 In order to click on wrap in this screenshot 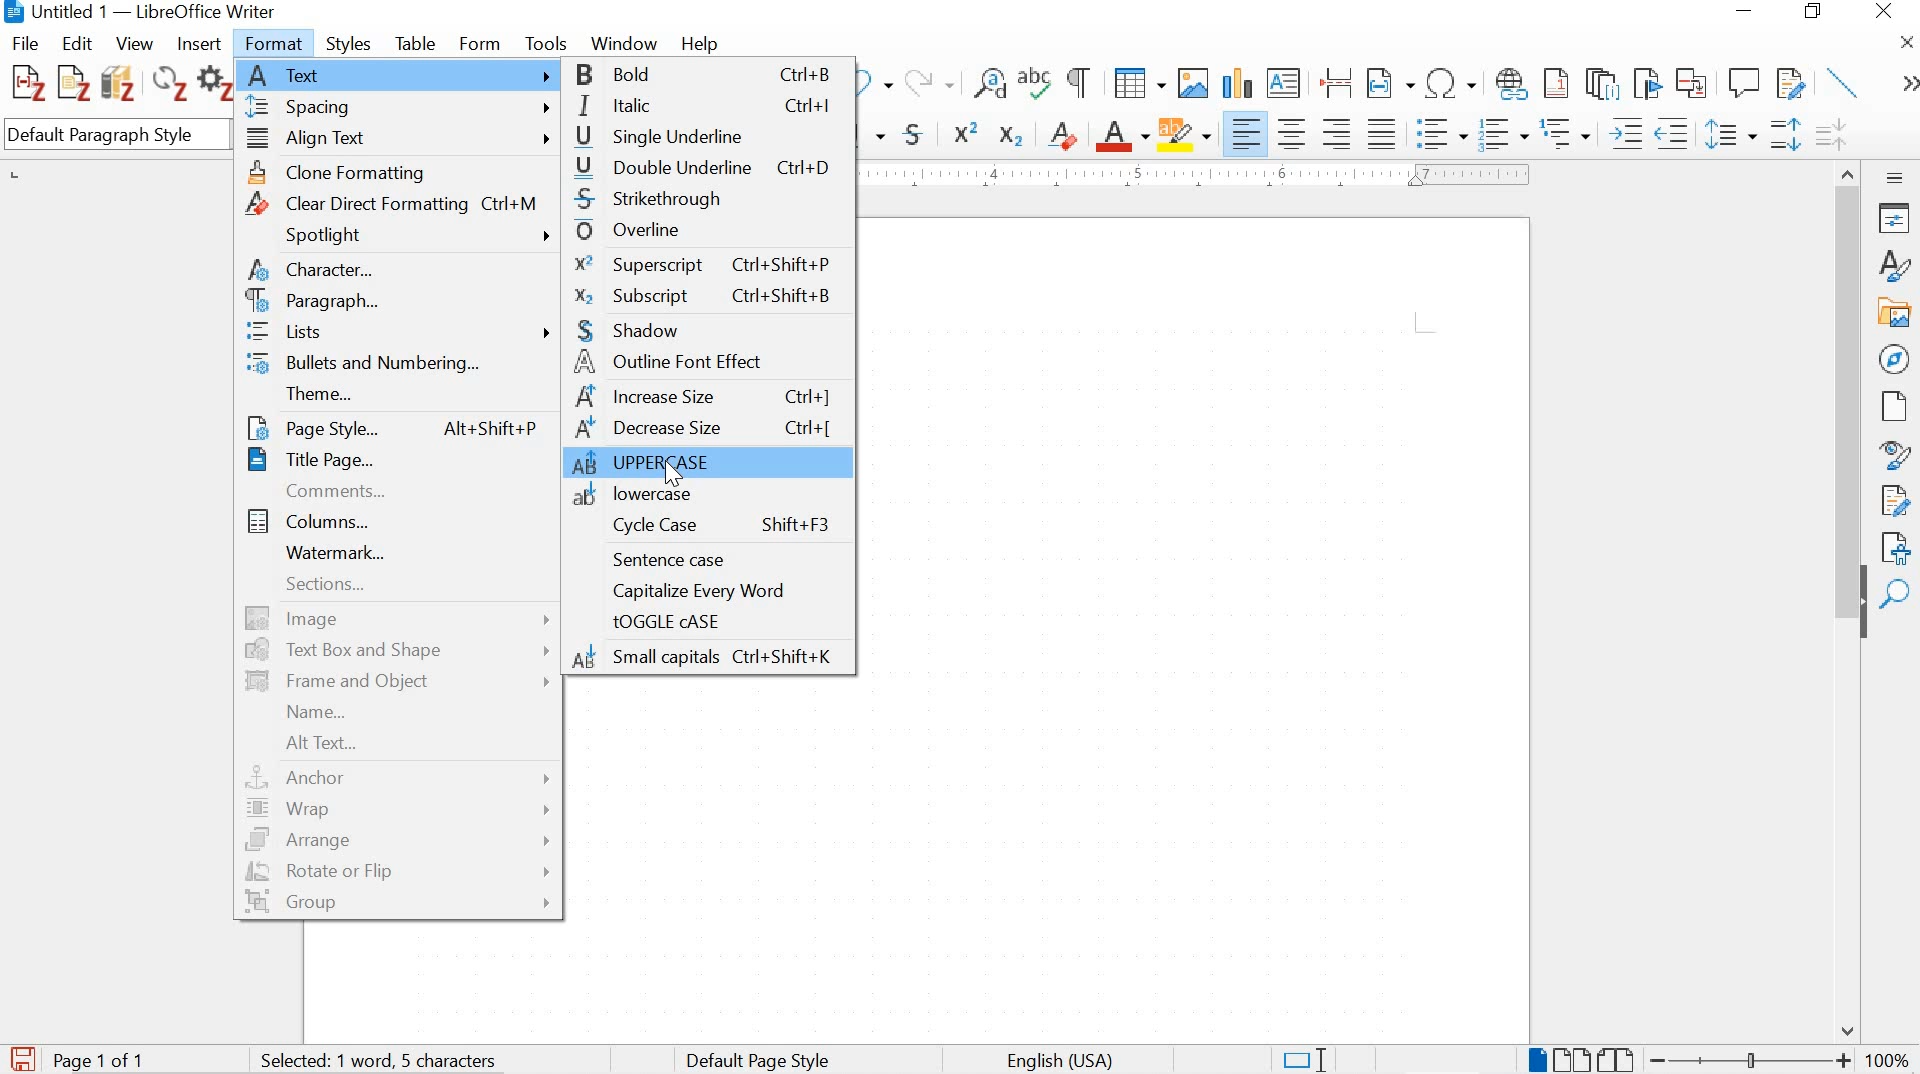, I will do `click(403, 810)`.